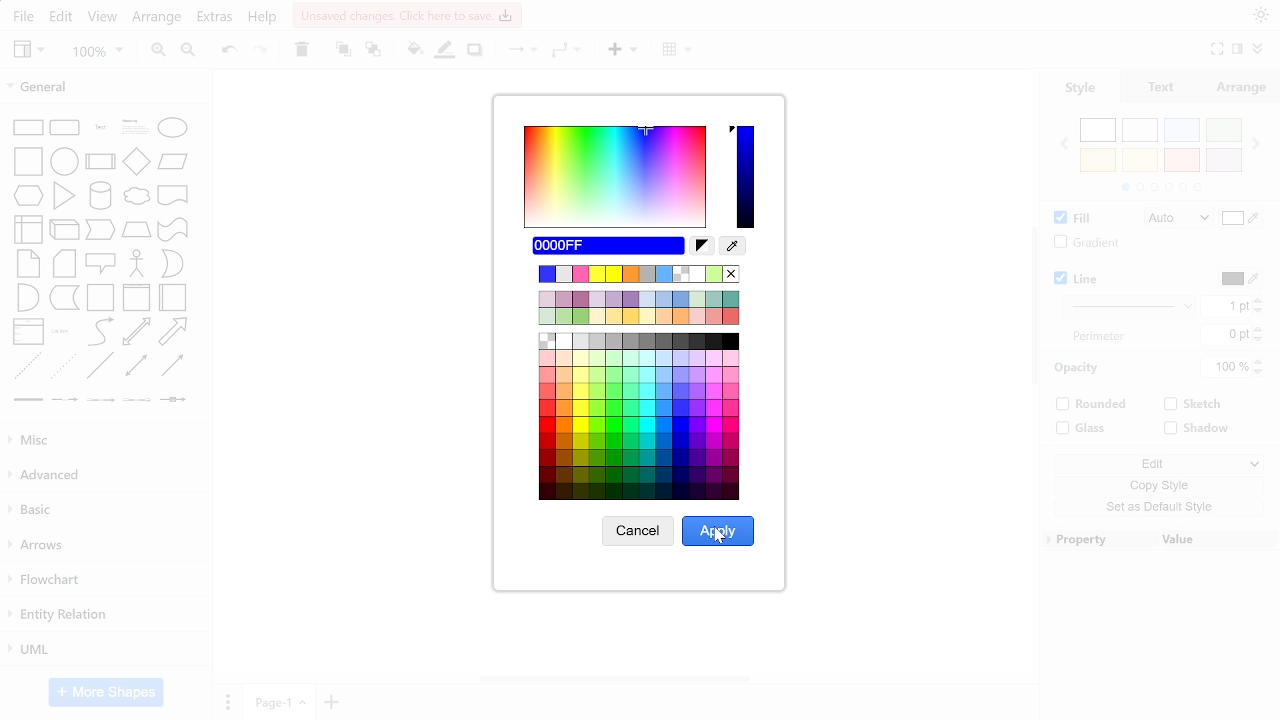  Describe the element at coordinates (1154, 507) in the screenshot. I see `set as default style` at that location.